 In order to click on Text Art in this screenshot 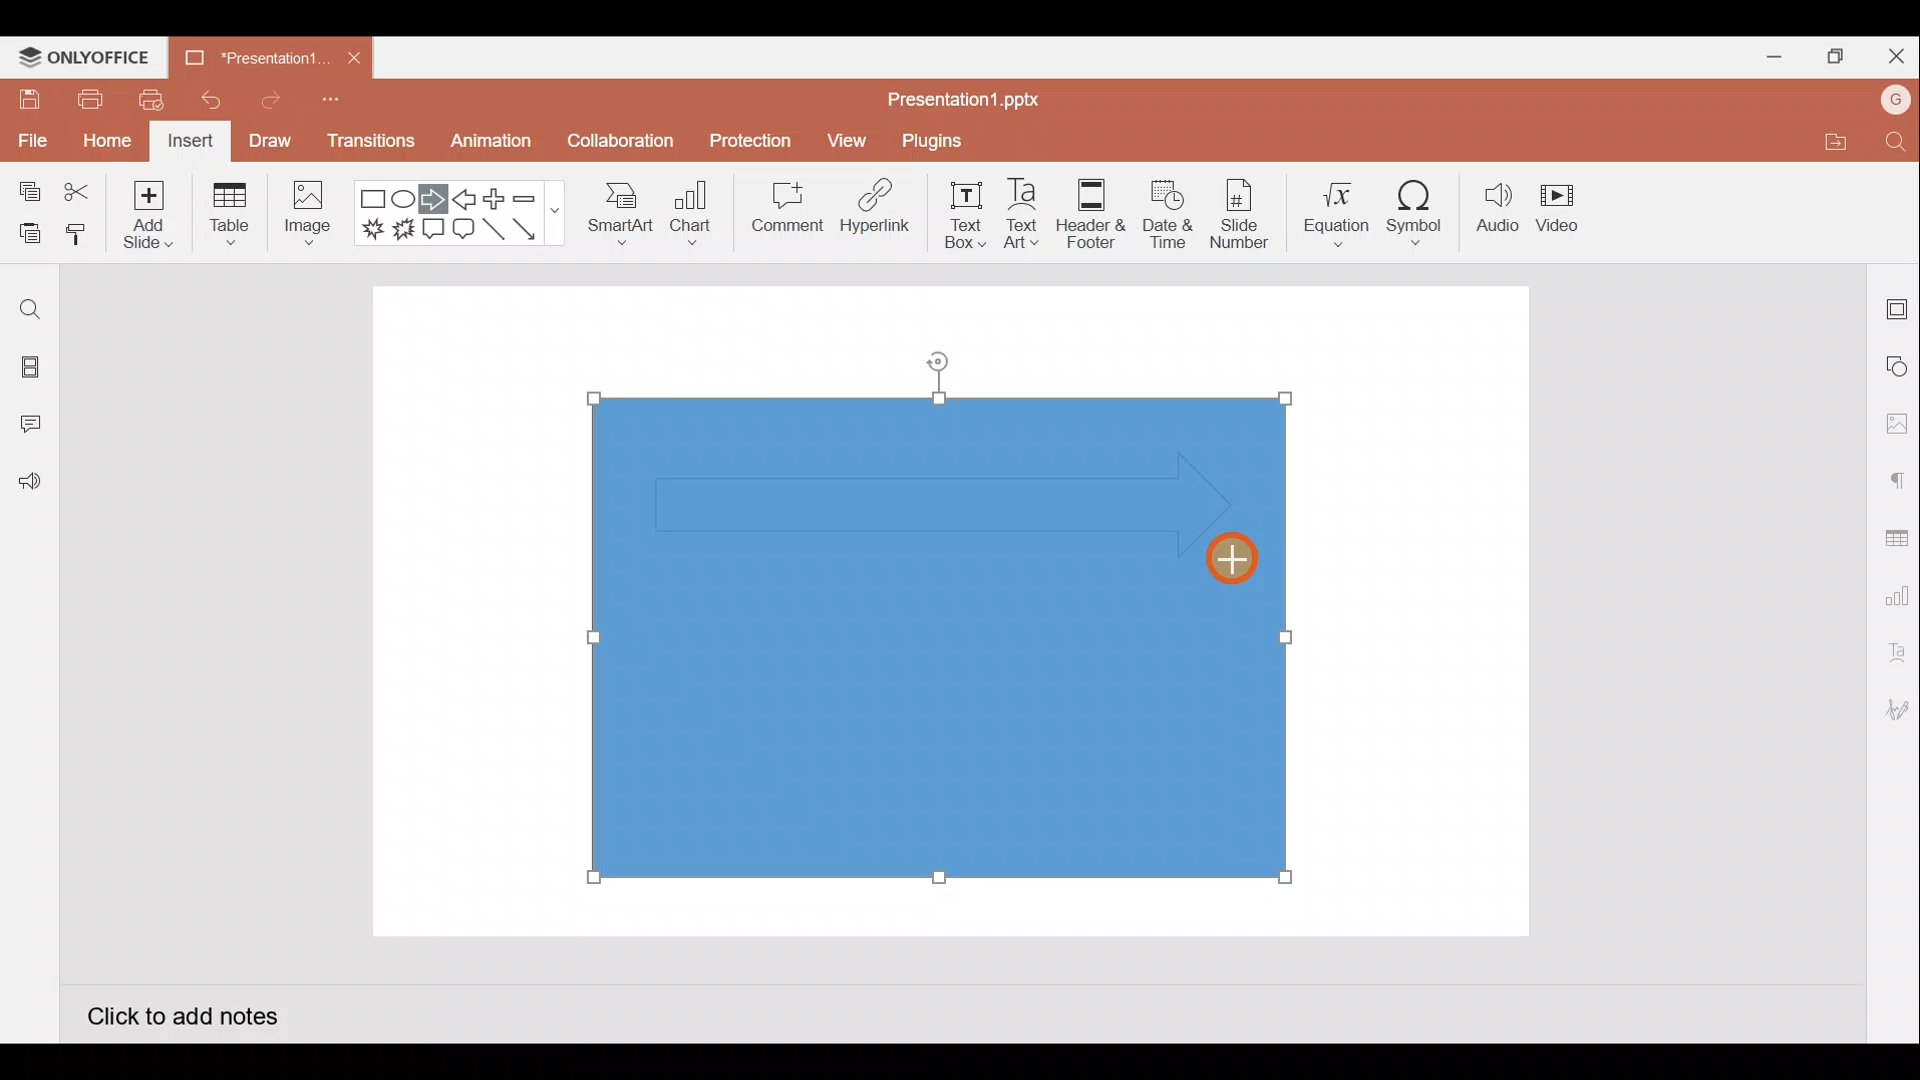, I will do `click(1030, 209)`.